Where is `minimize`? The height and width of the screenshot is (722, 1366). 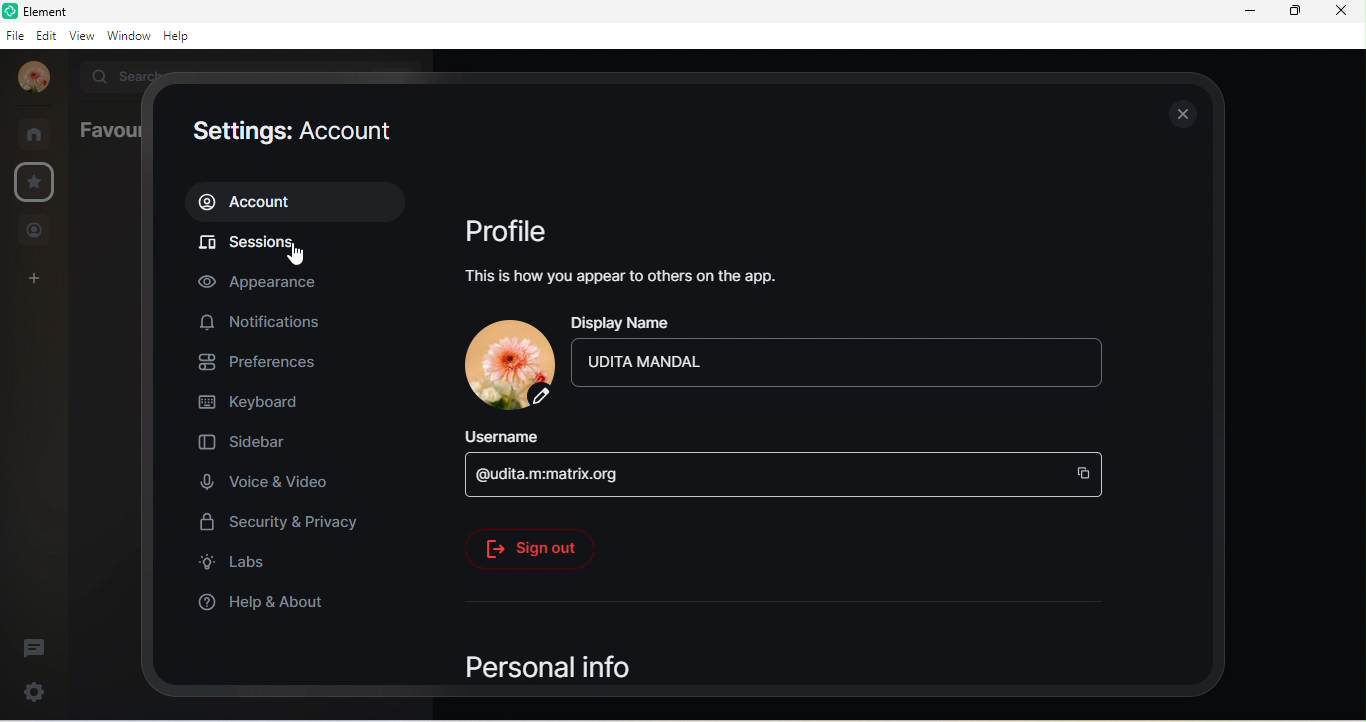 minimize is located at coordinates (1250, 11).